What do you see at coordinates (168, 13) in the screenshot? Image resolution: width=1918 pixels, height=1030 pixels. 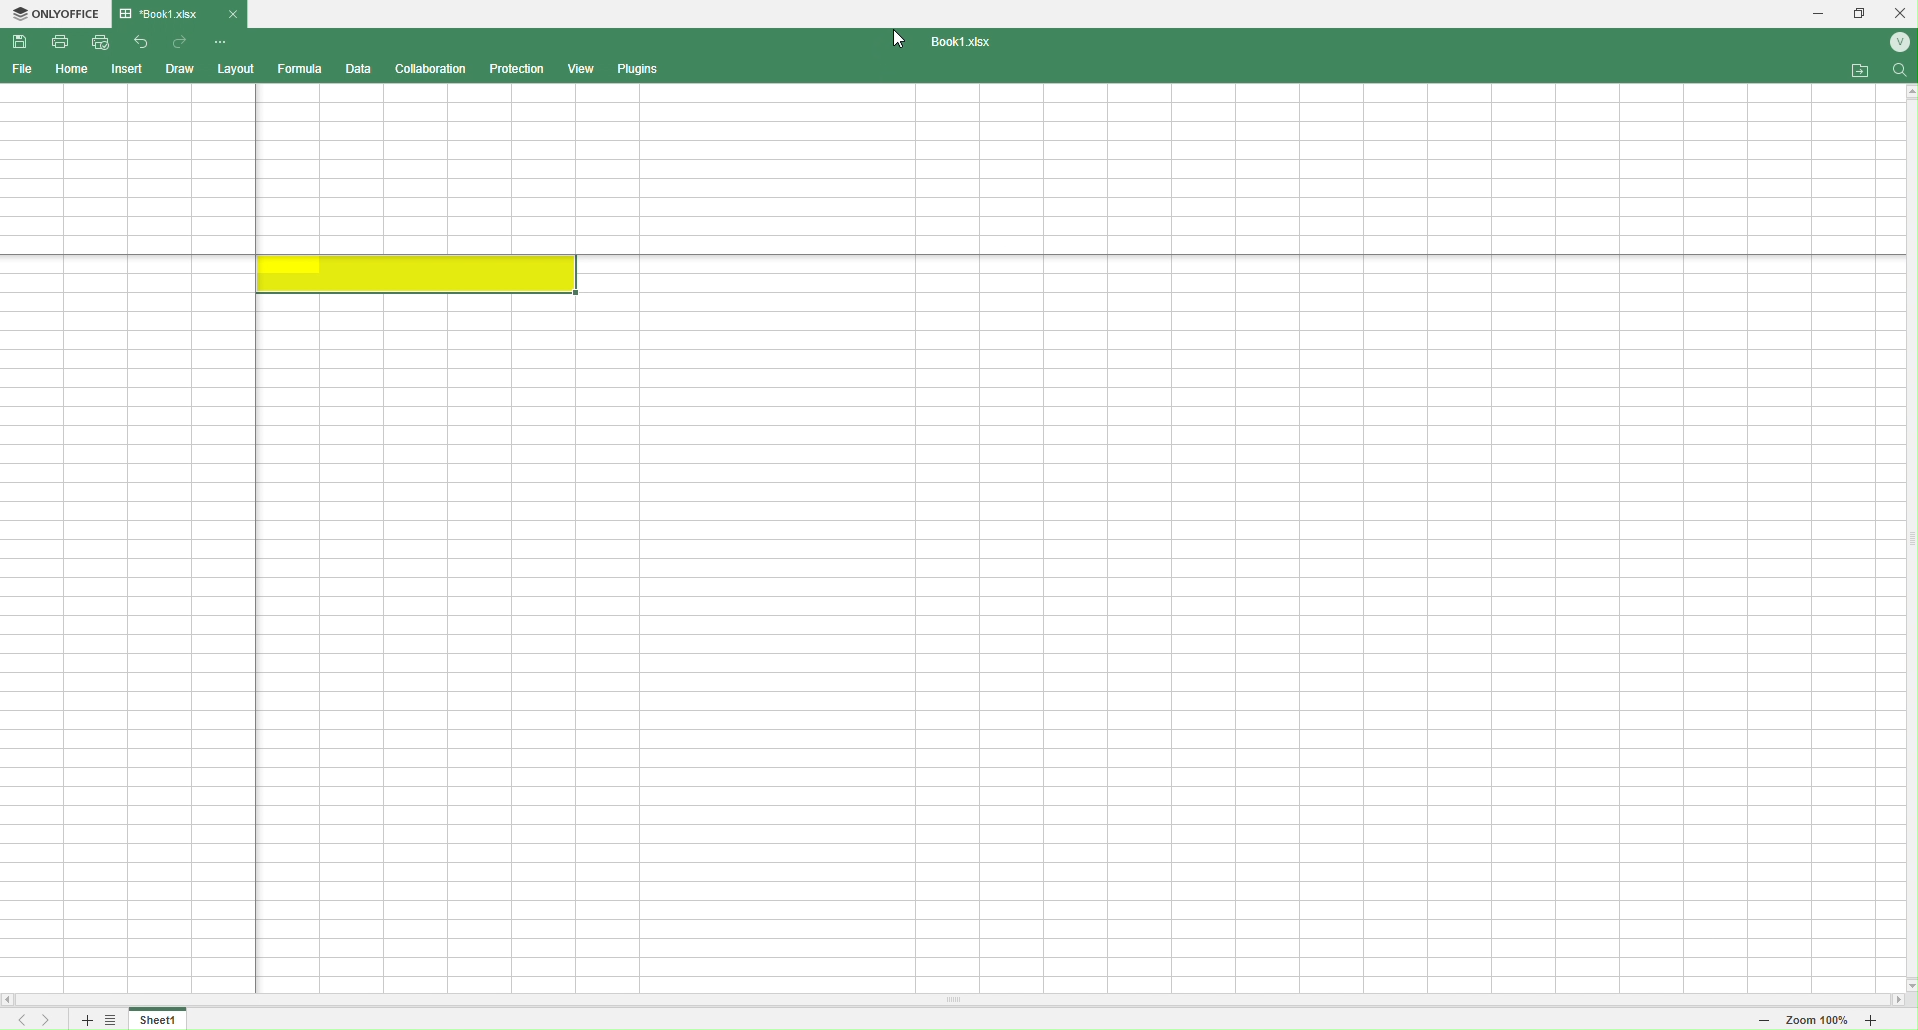 I see `Book1.xlsx` at bounding box center [168, 13].